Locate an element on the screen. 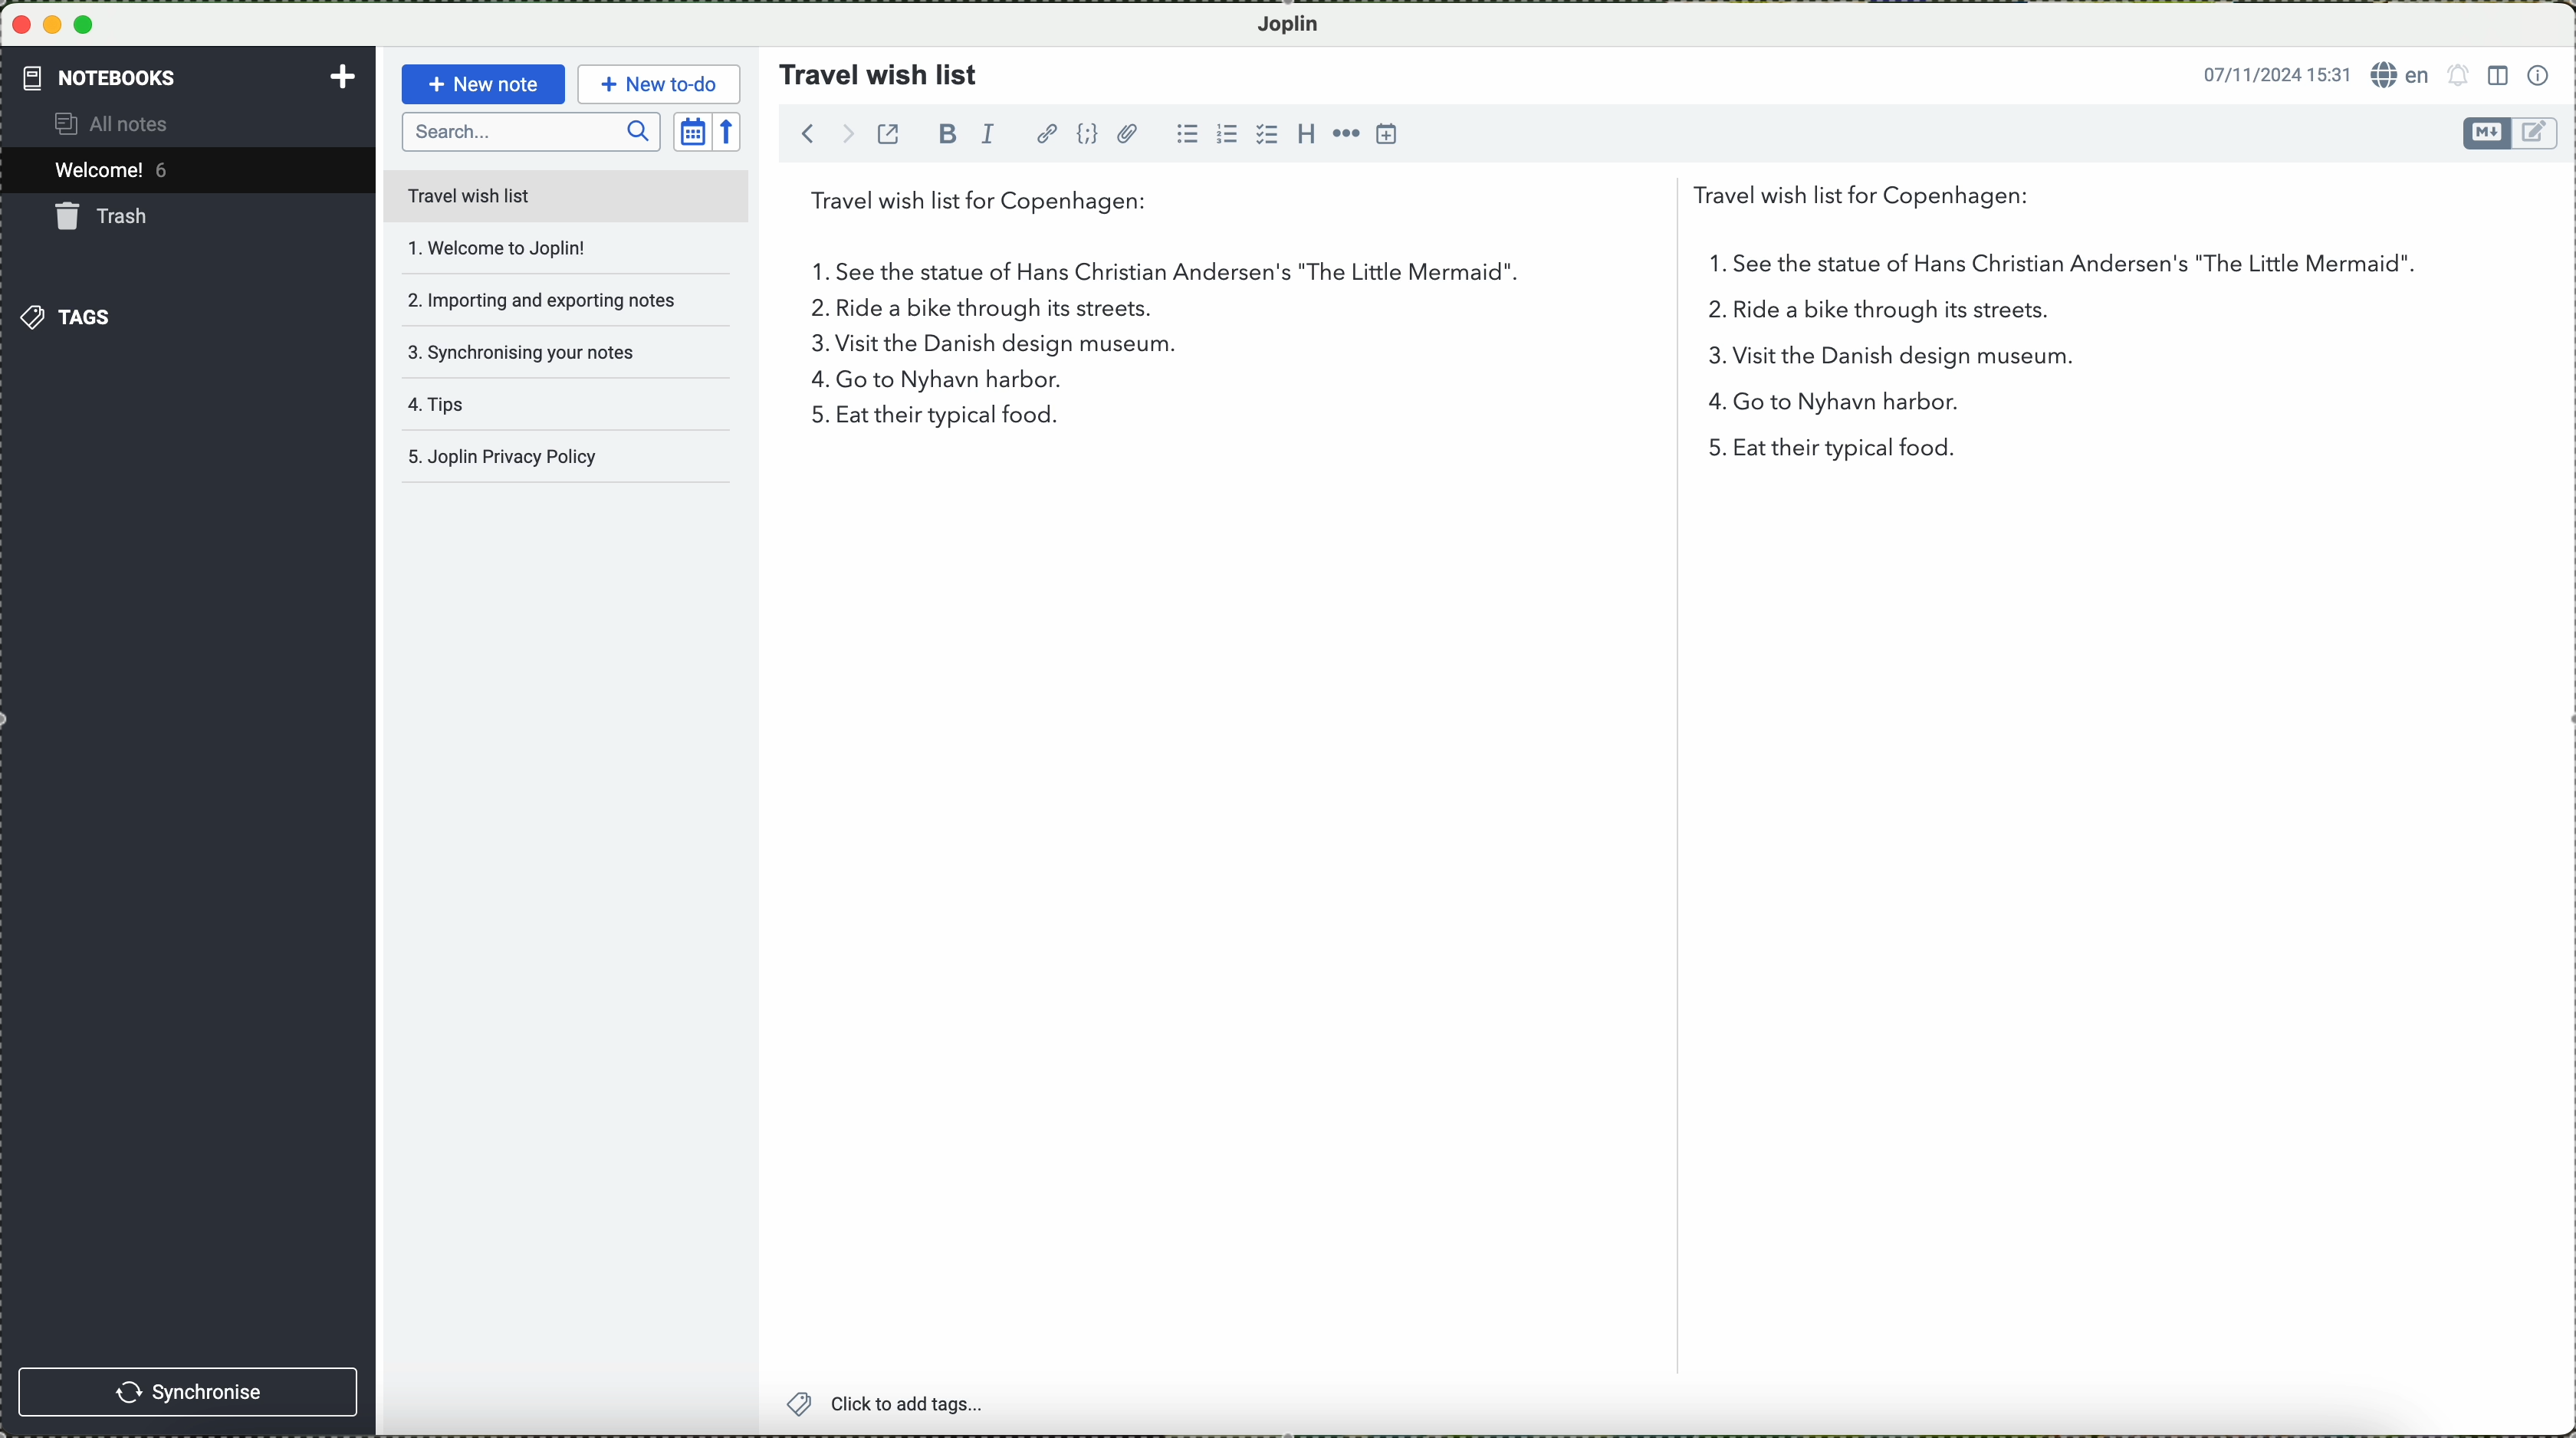 The width and height of the screenshot is (2576, 1438). toggle editor layout is located at coordinates (2497, 76).